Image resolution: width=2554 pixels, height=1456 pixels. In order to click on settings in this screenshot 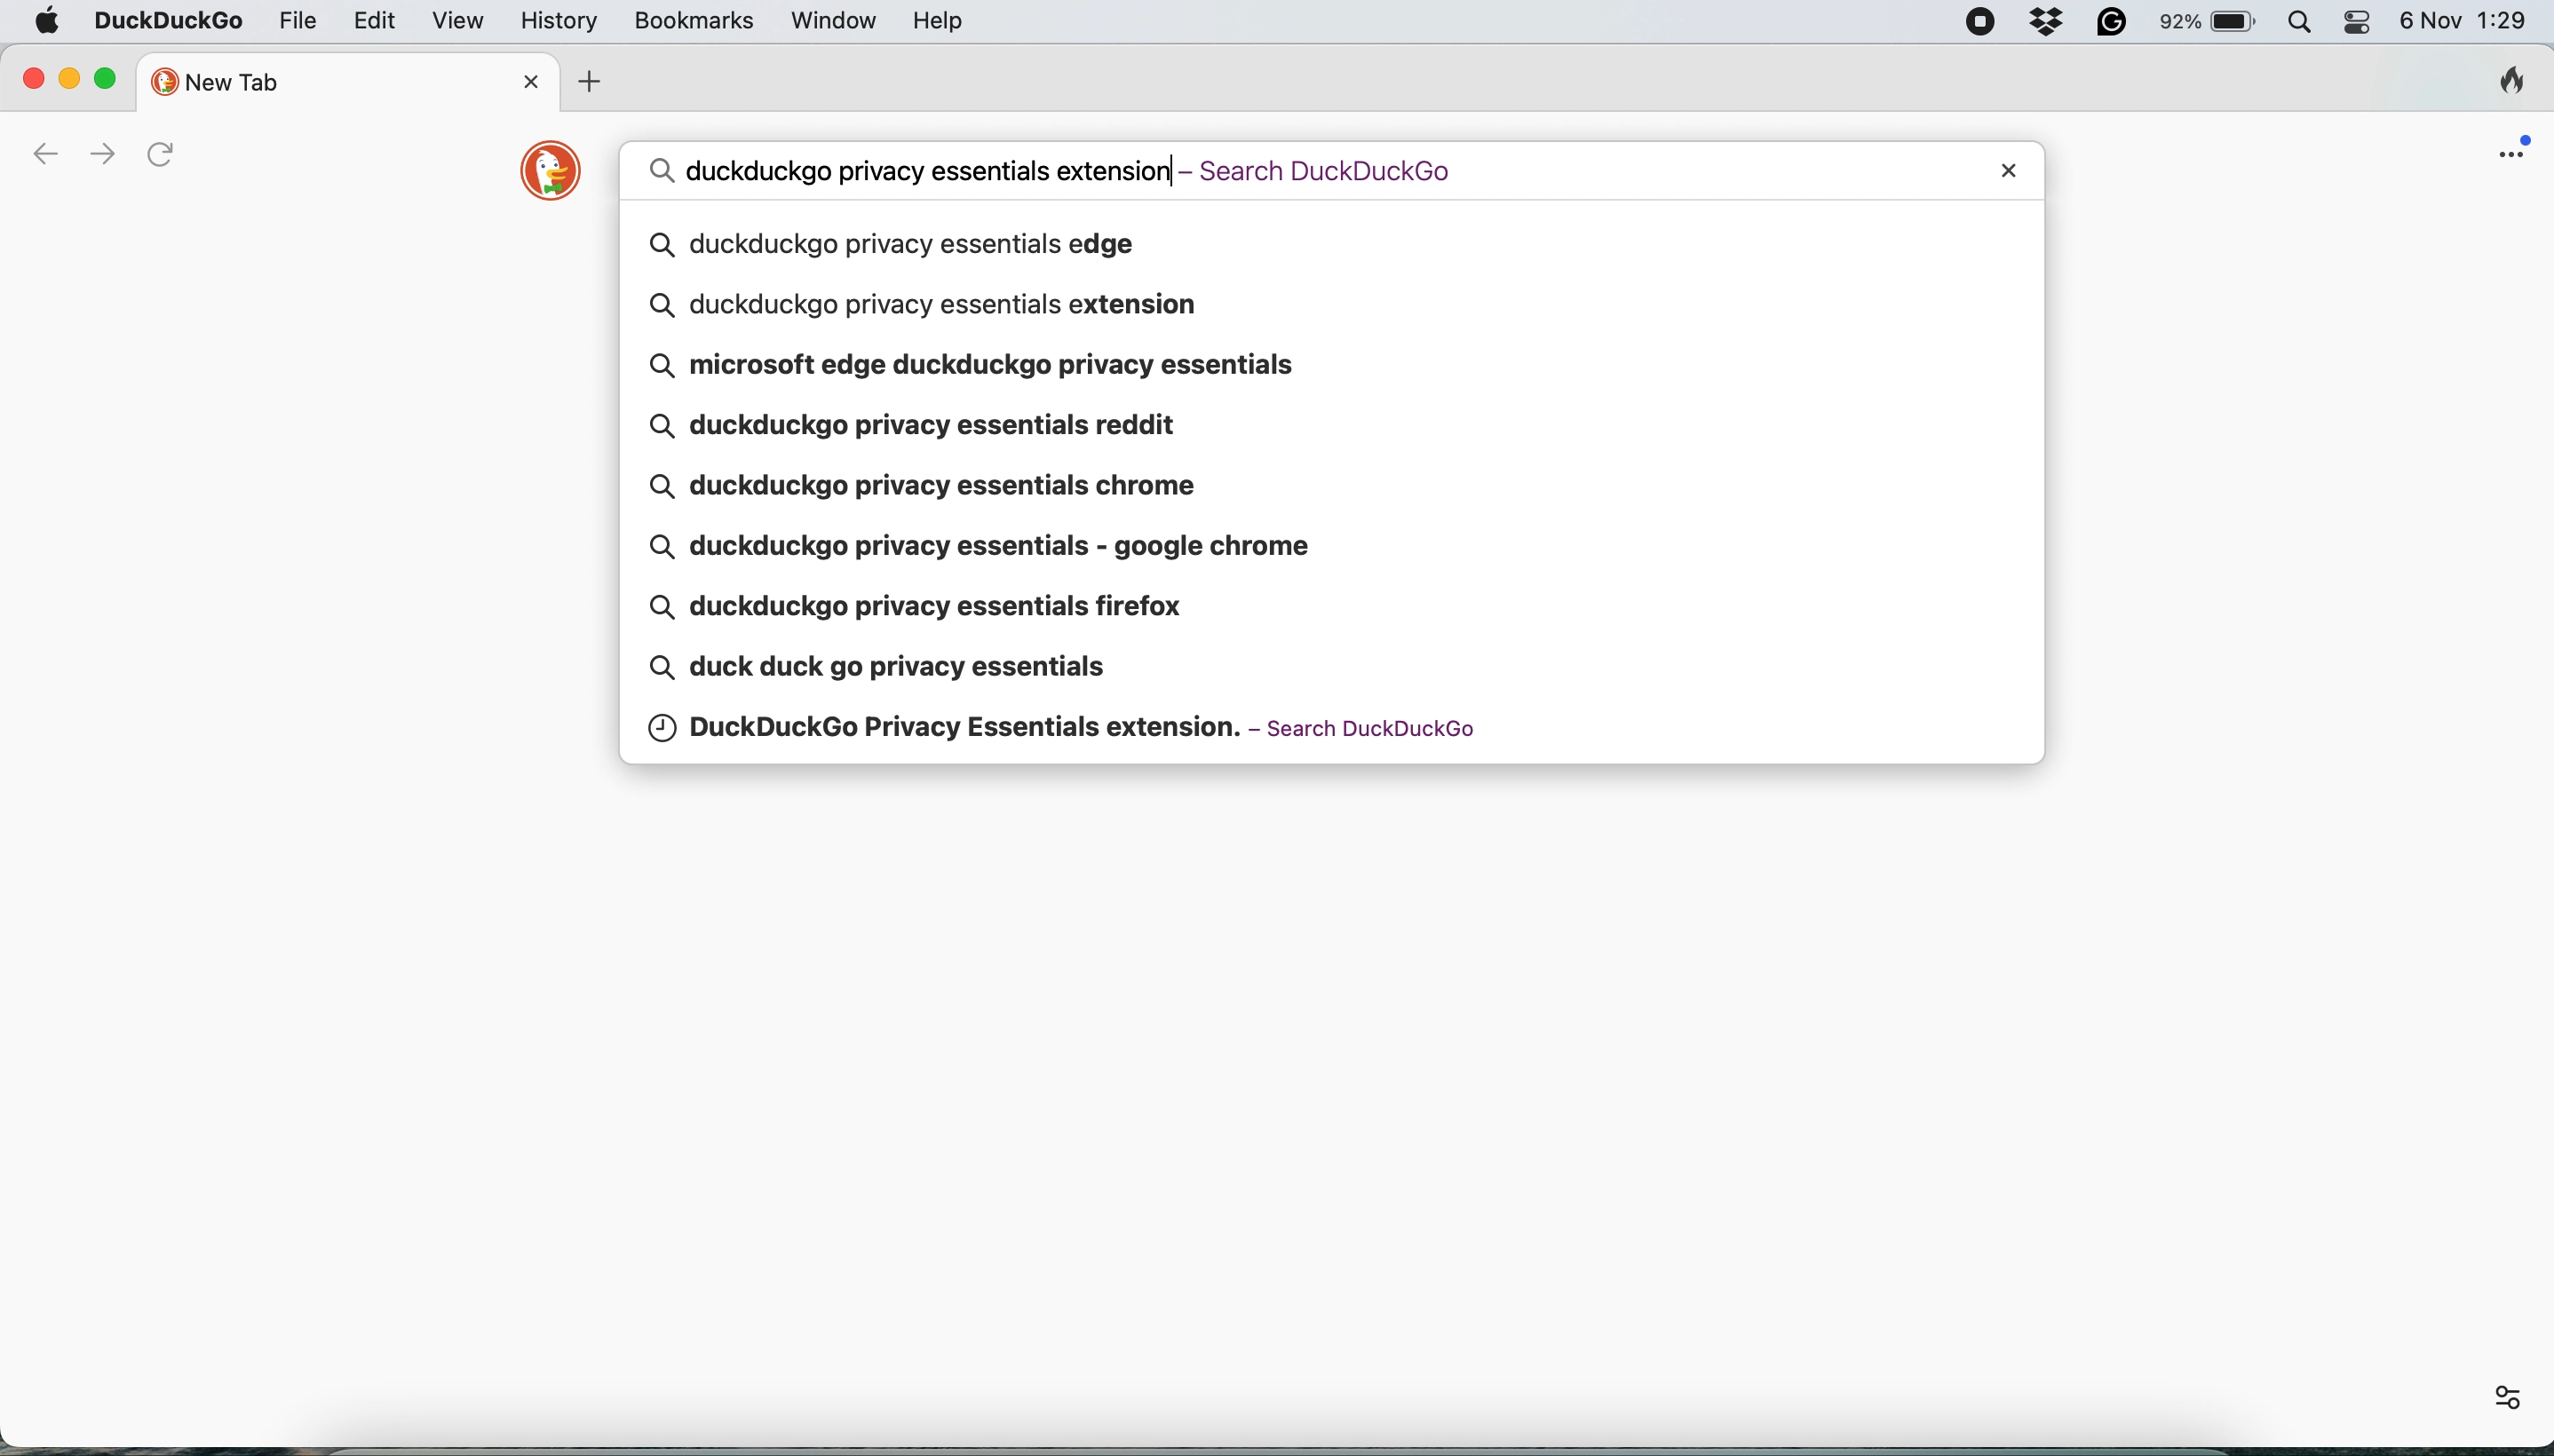, I will do `click(2497, 1398)`.